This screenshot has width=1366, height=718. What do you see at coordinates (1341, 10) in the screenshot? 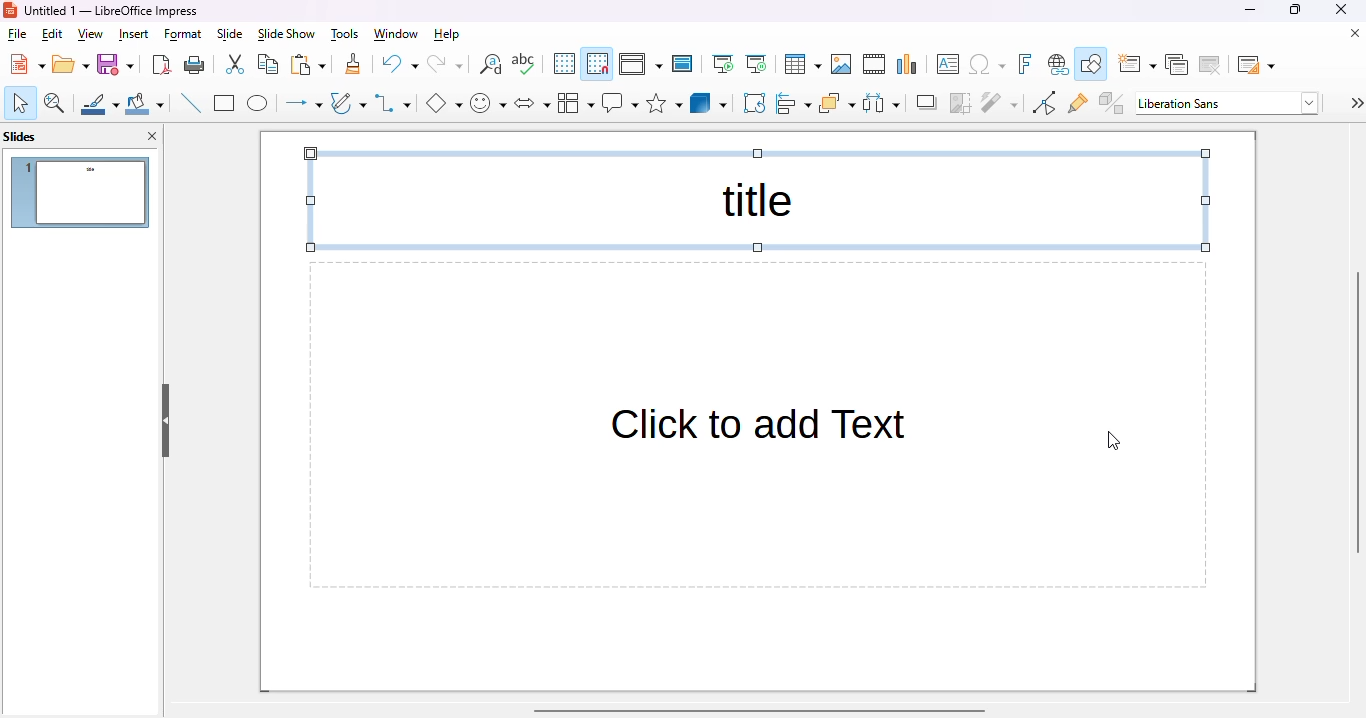
I see `close` at bounding box center [1341, 10].